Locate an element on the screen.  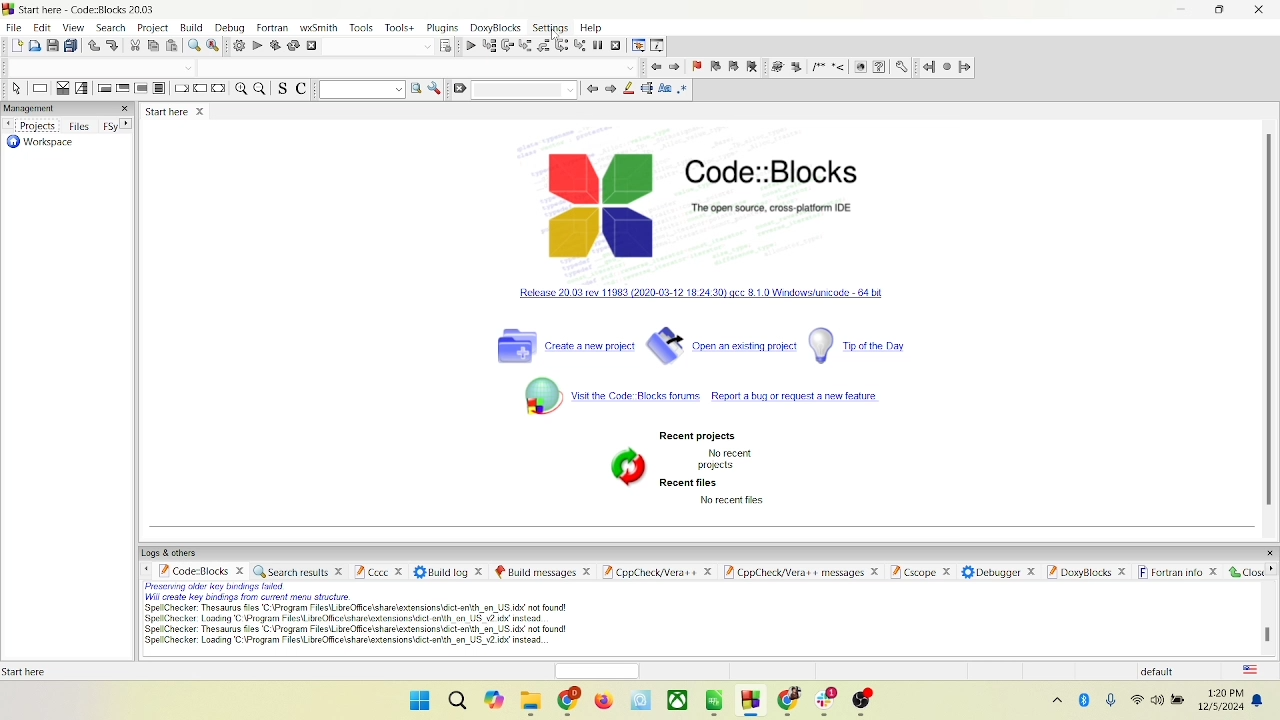
Fsy is located at coordinates (116, 124).